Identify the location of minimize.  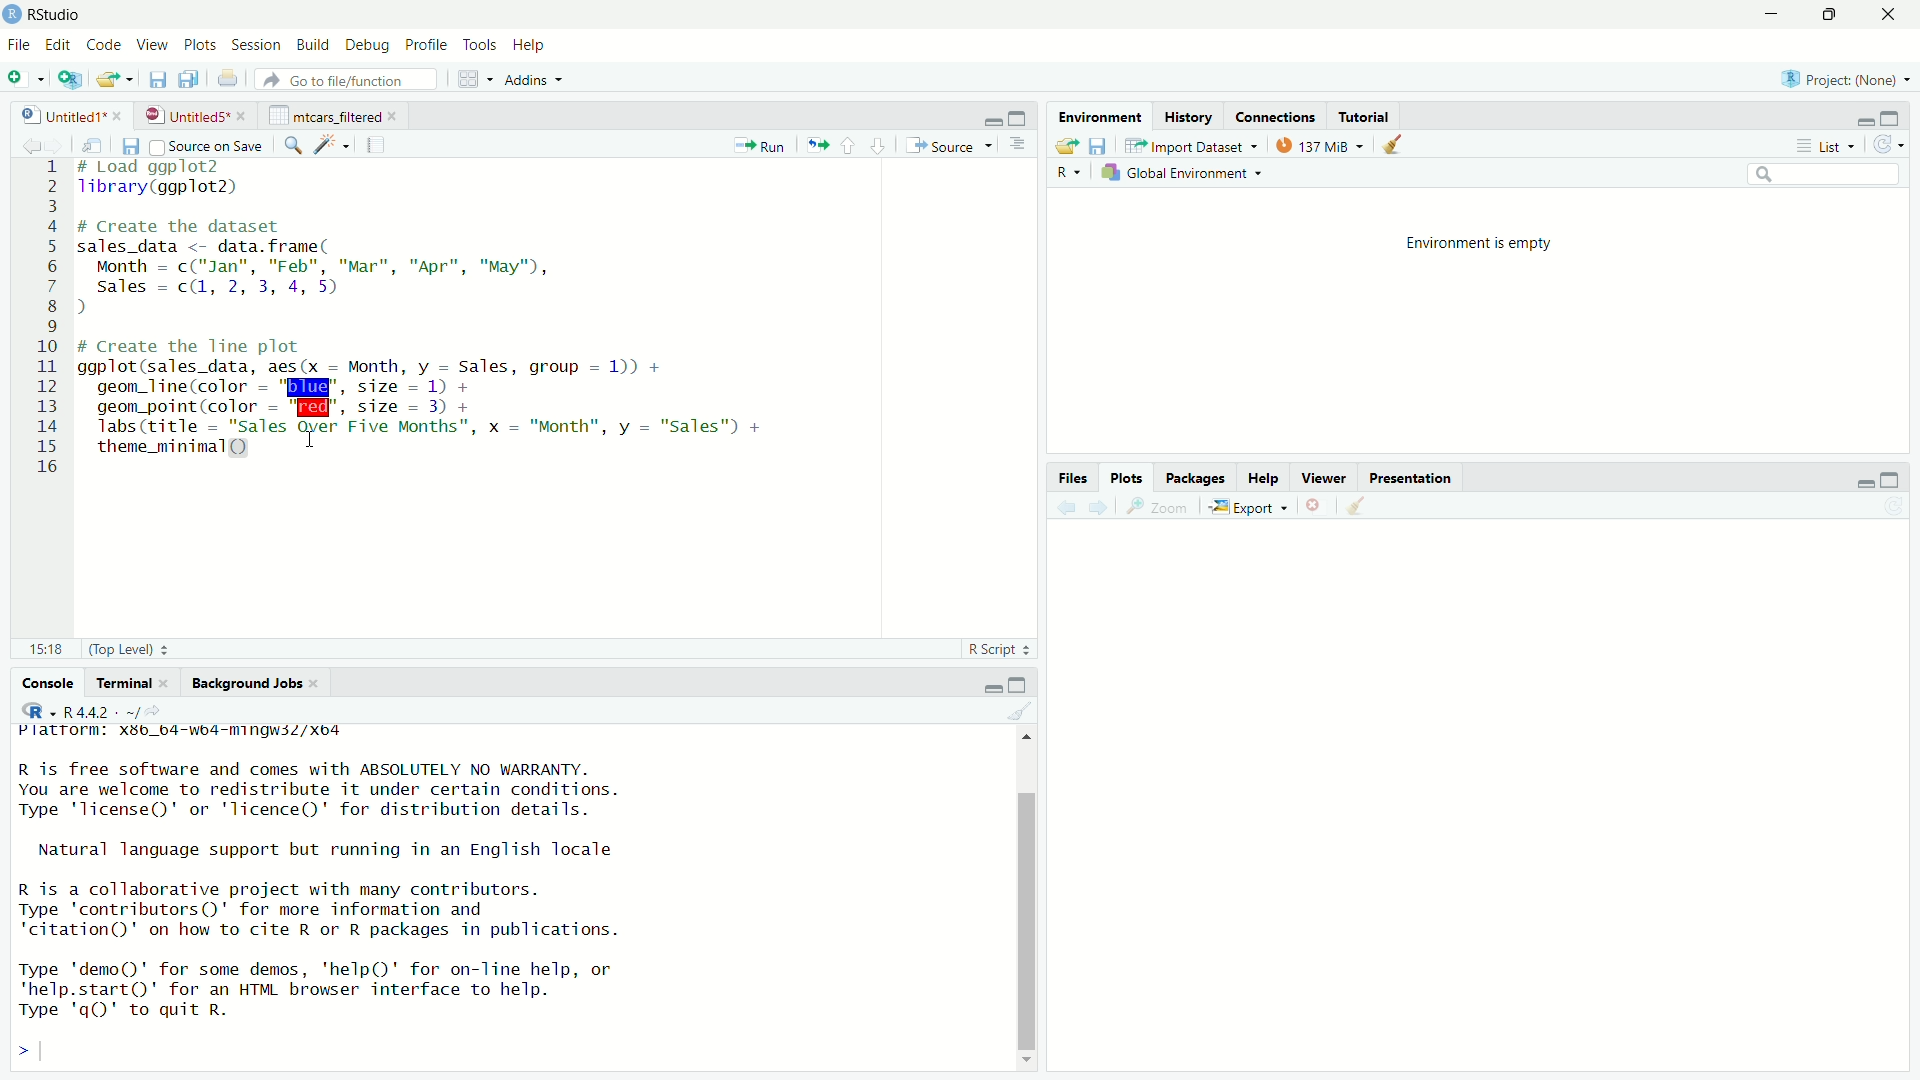
(1863, 483).